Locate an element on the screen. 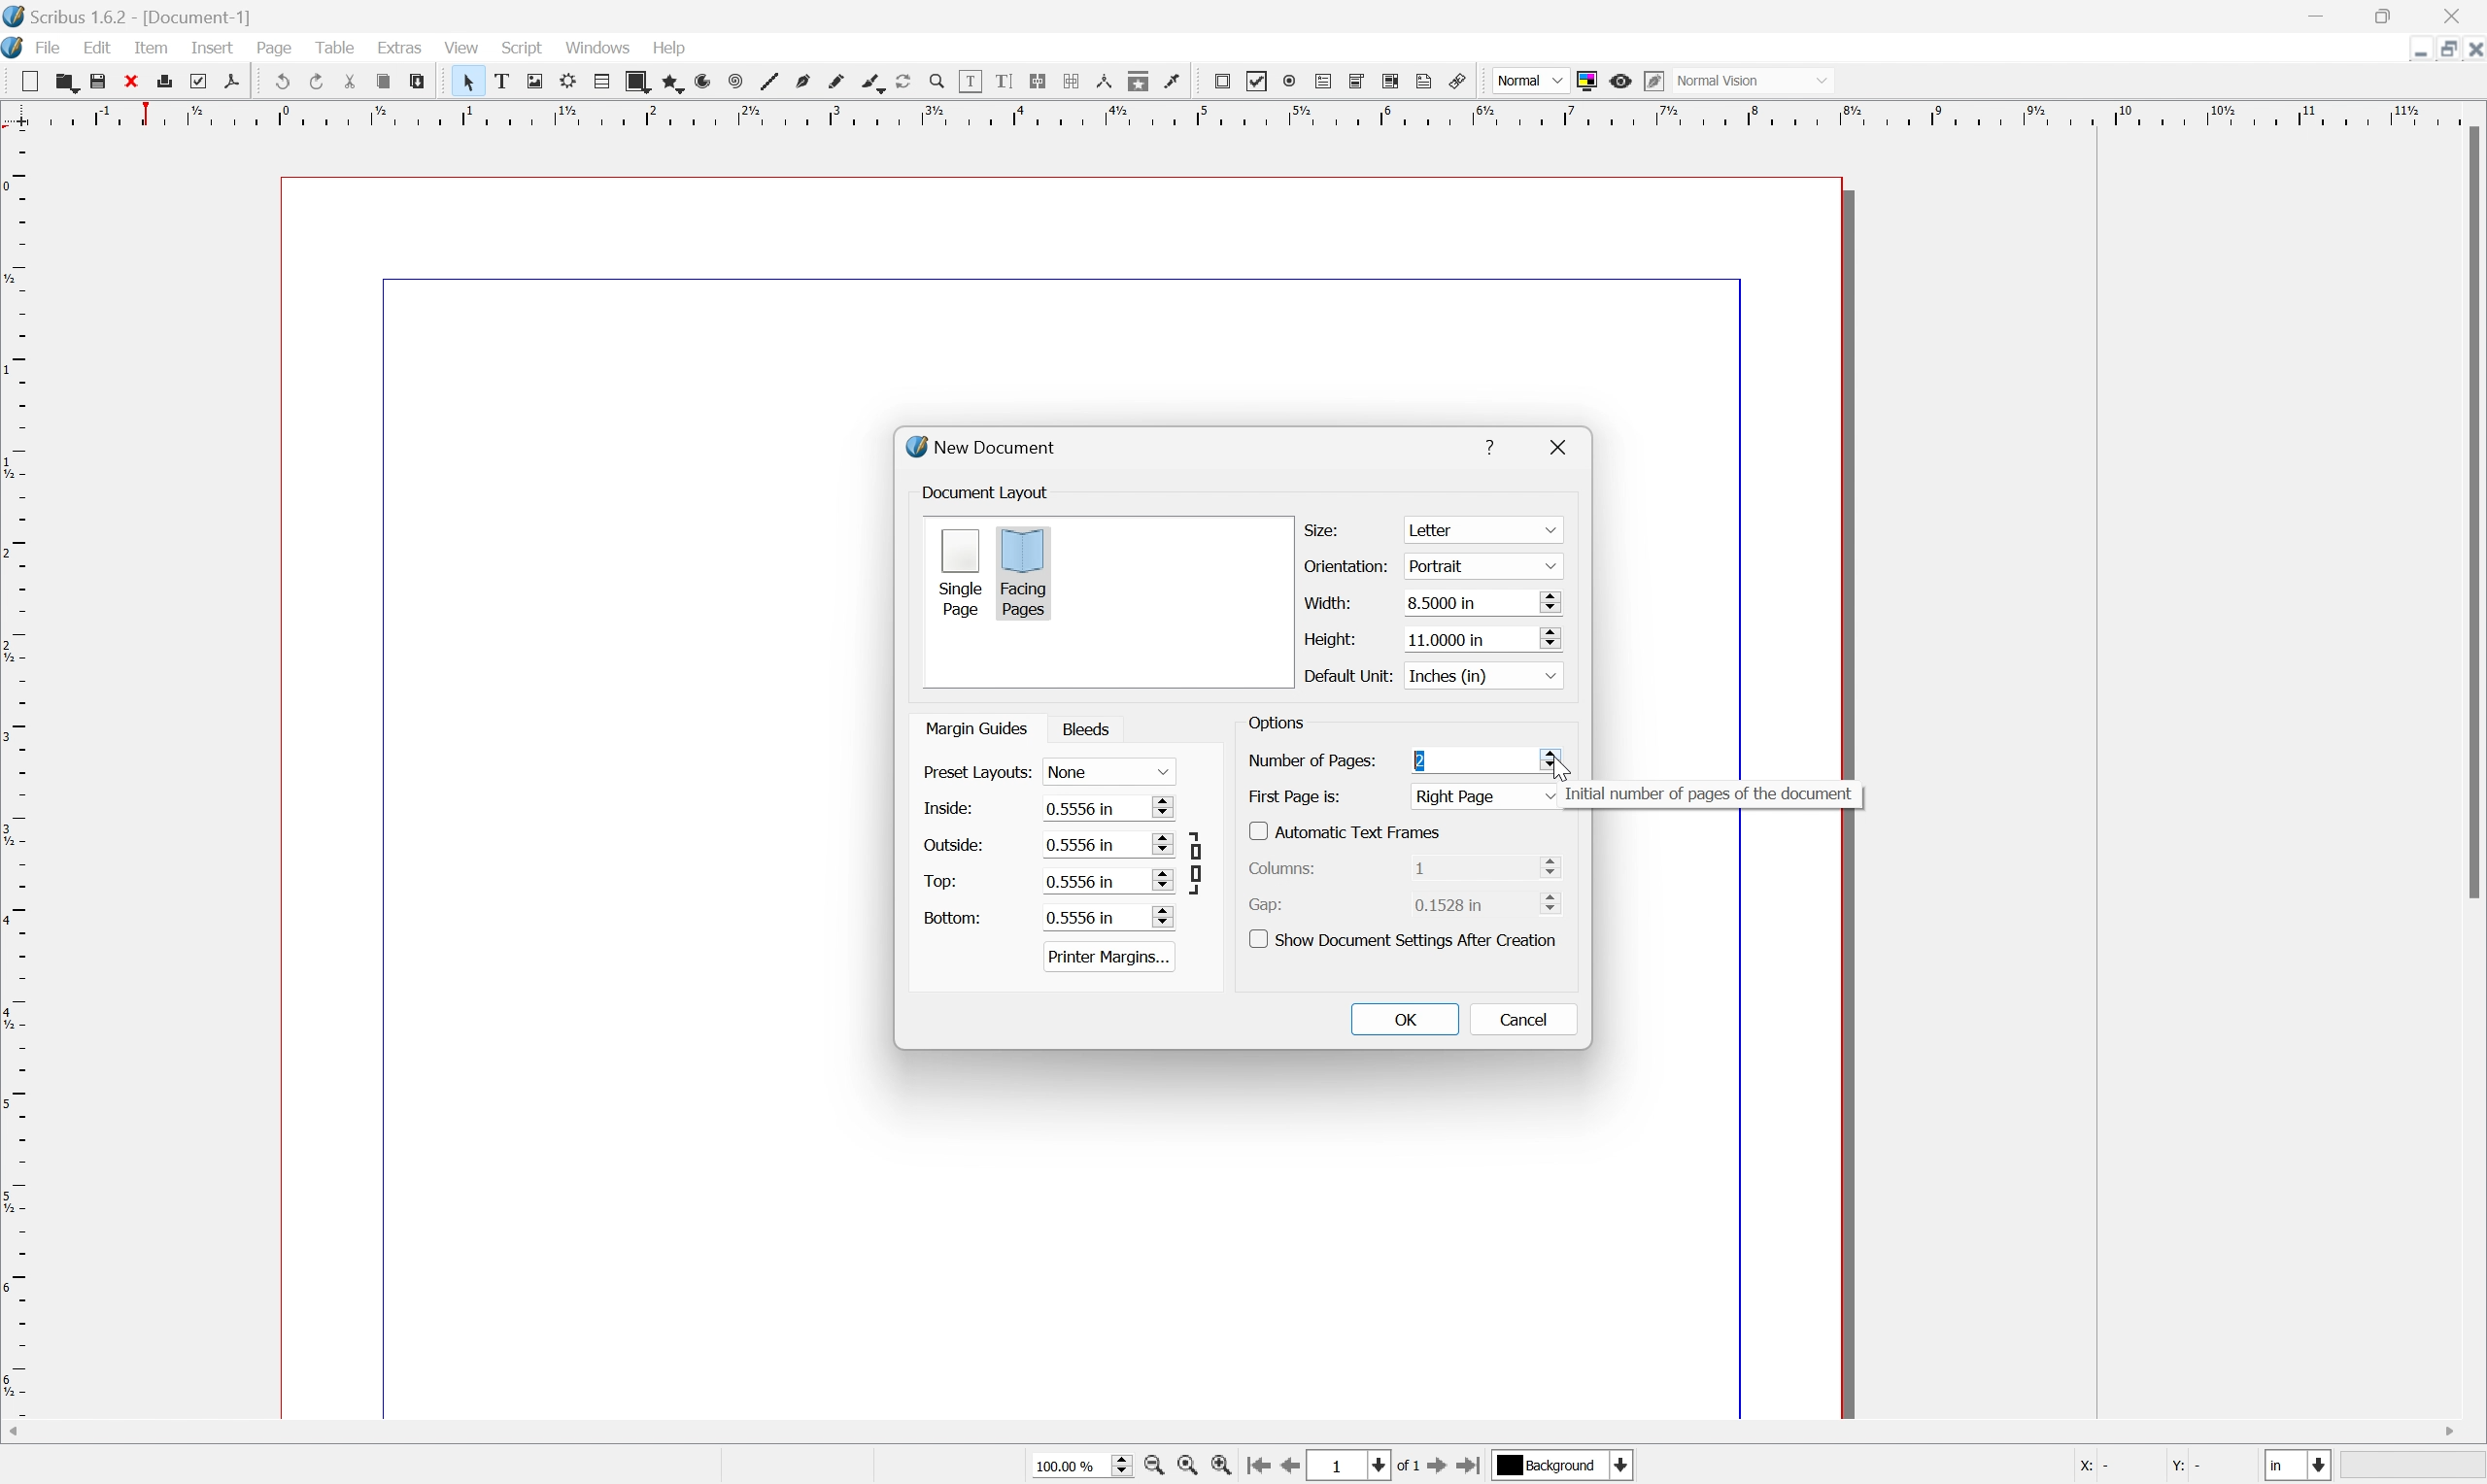 The height and width of the screenshot is (1484, 2487). 8.500 in is located at coordinates (1482, 604).